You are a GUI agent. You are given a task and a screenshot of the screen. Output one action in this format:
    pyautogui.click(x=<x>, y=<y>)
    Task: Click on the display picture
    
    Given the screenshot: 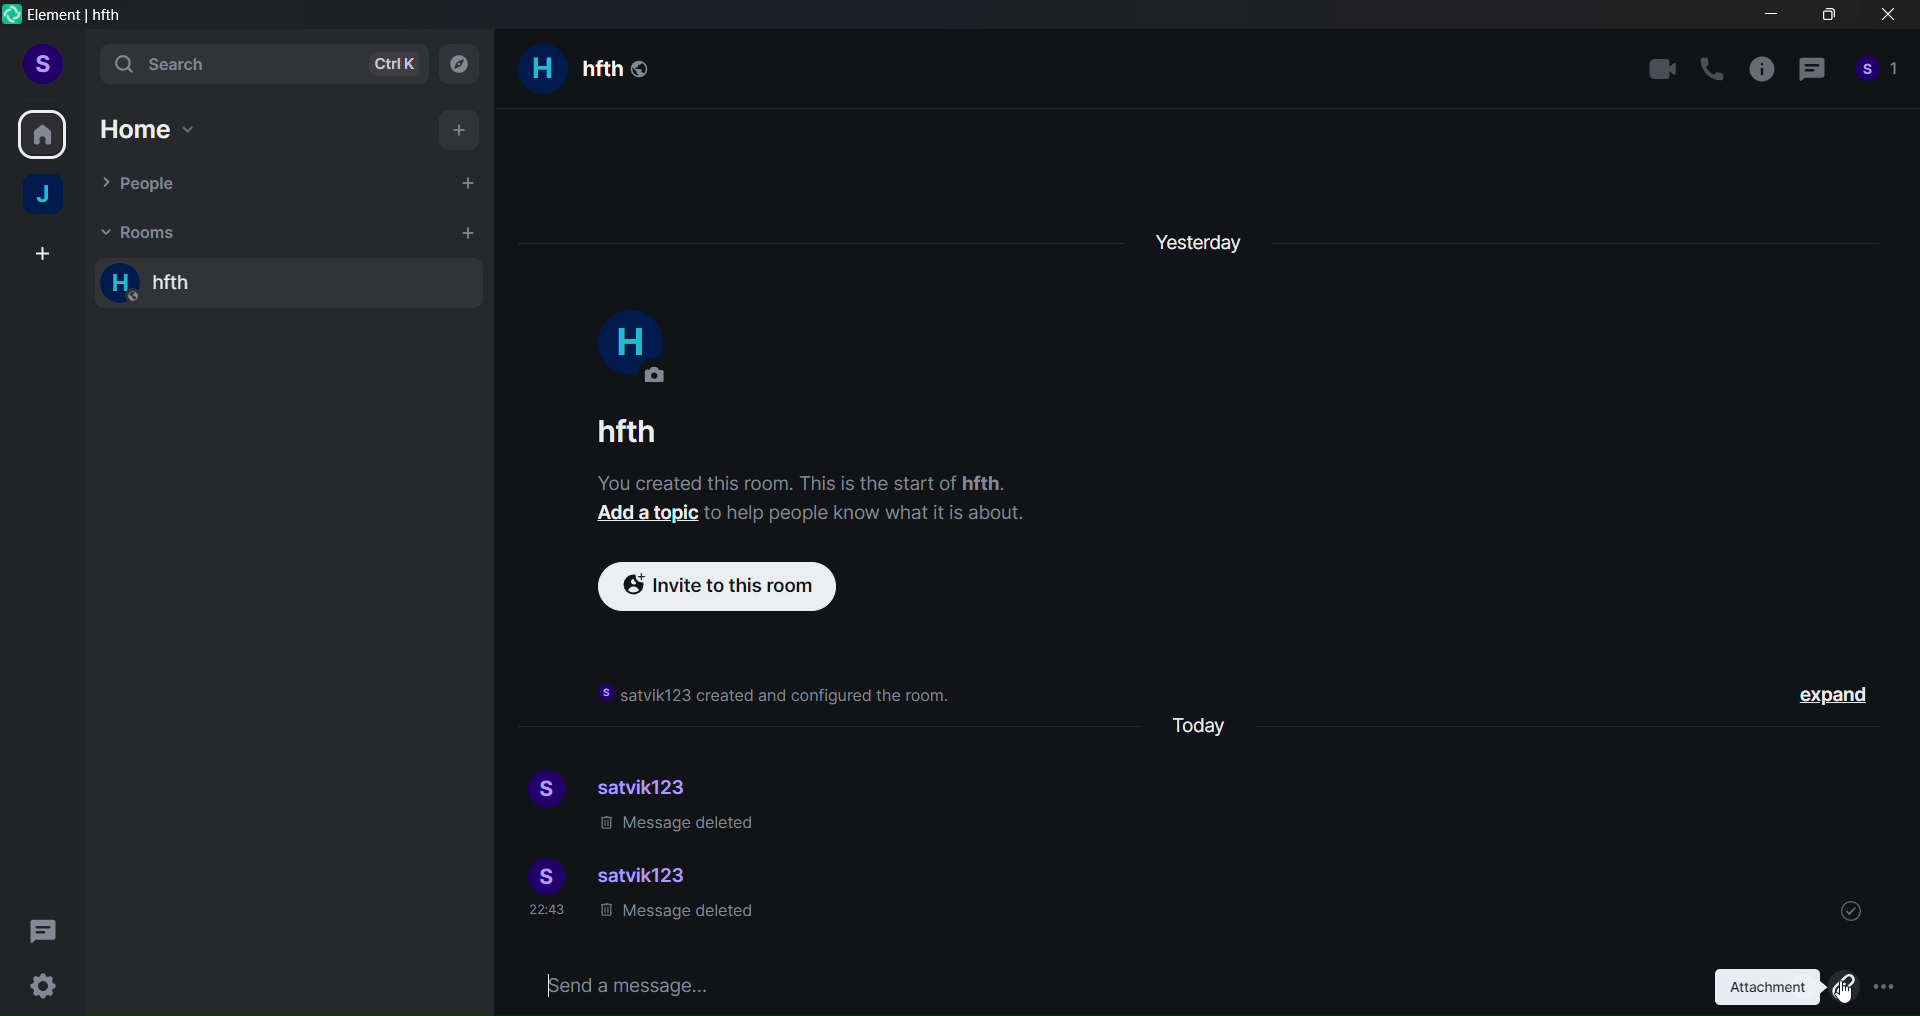 What is the action you would take?
    pyautogui.click(x=631, y=347)
    